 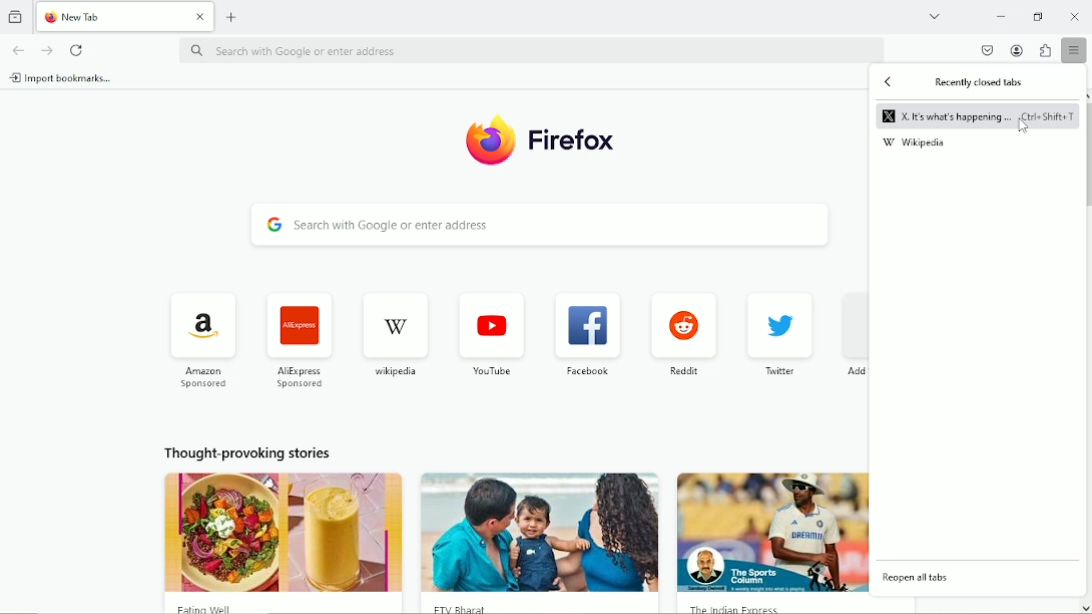 What do you see at coordinates (201, 380) in the screenshot?
I see `Amazon` at bounding box center [201, 380].